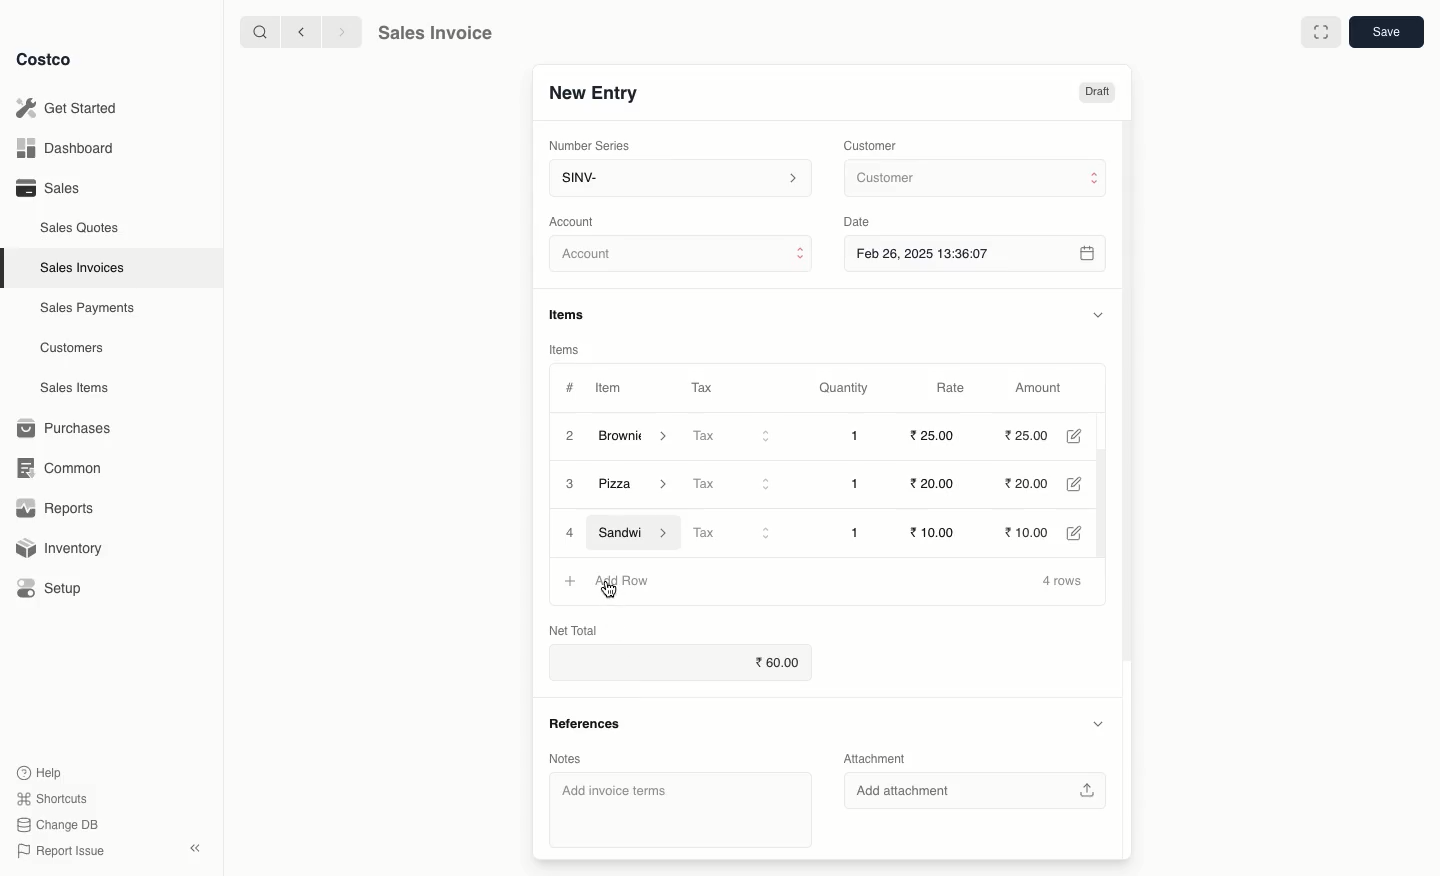 This screenshot has height=876, width=1440. Describe the element at coordinates (622, 578) in the screenshot. I see `Add Row` at that location.